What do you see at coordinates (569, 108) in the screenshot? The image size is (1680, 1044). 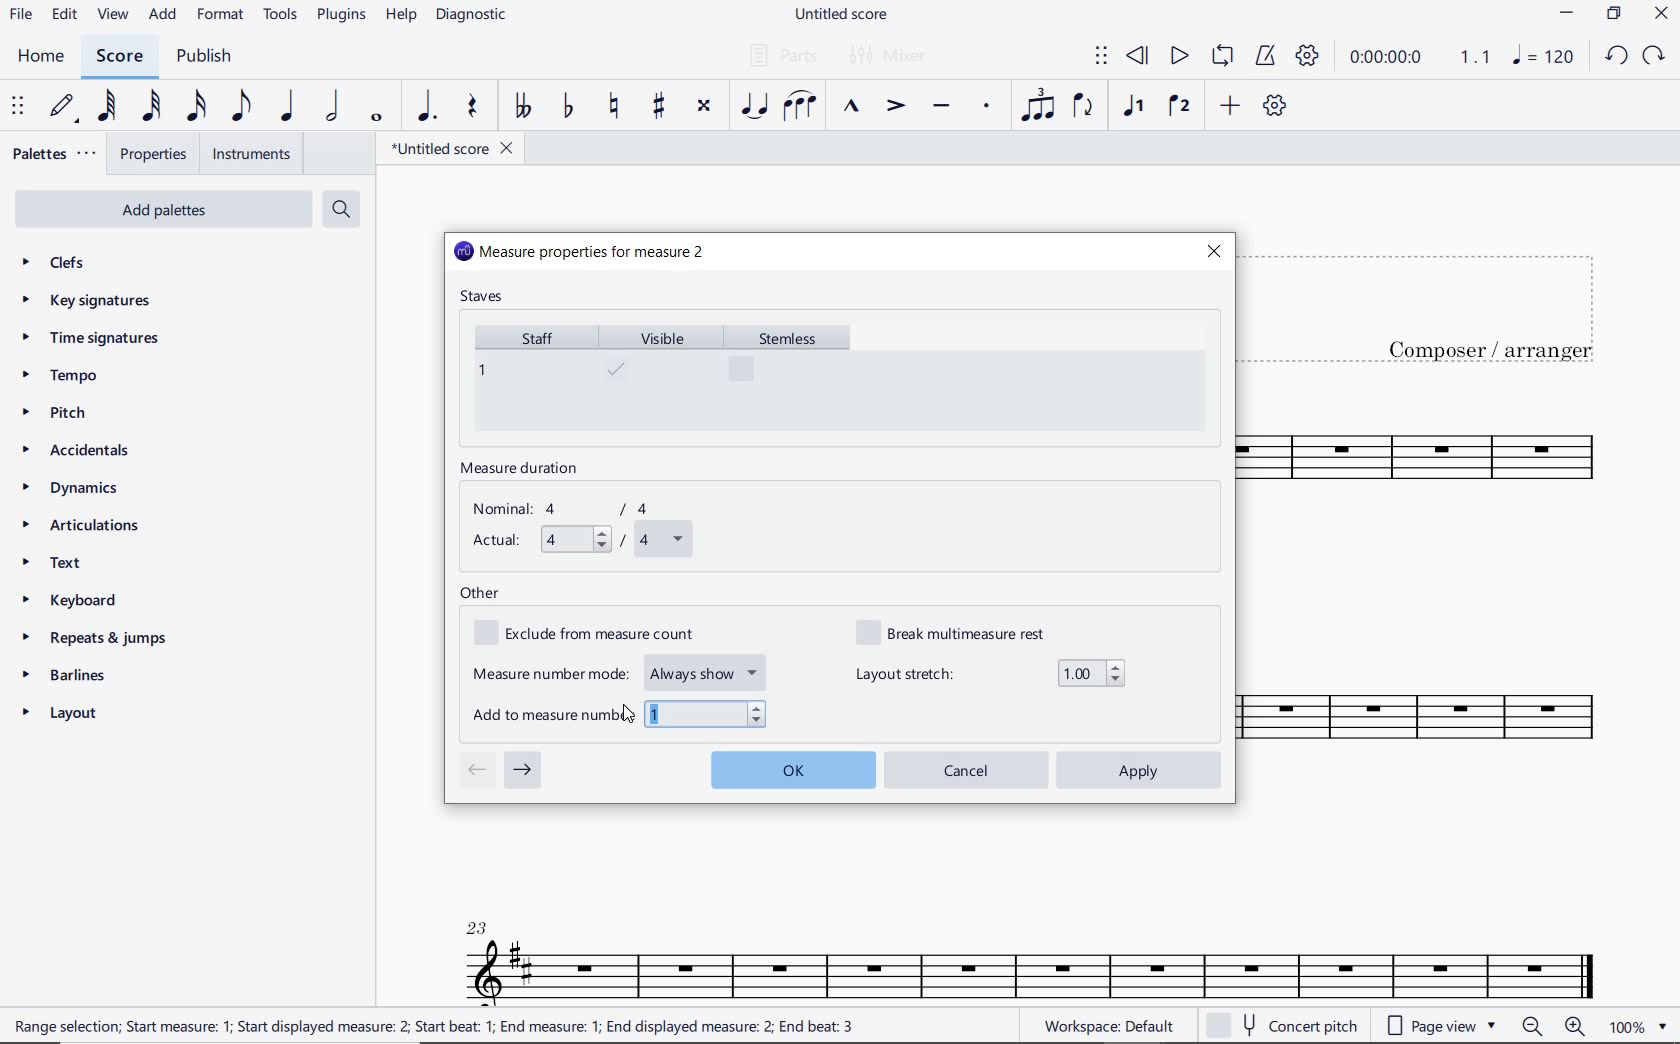 I see `TOGGLE FLAT` at bounding box center [569, 108].